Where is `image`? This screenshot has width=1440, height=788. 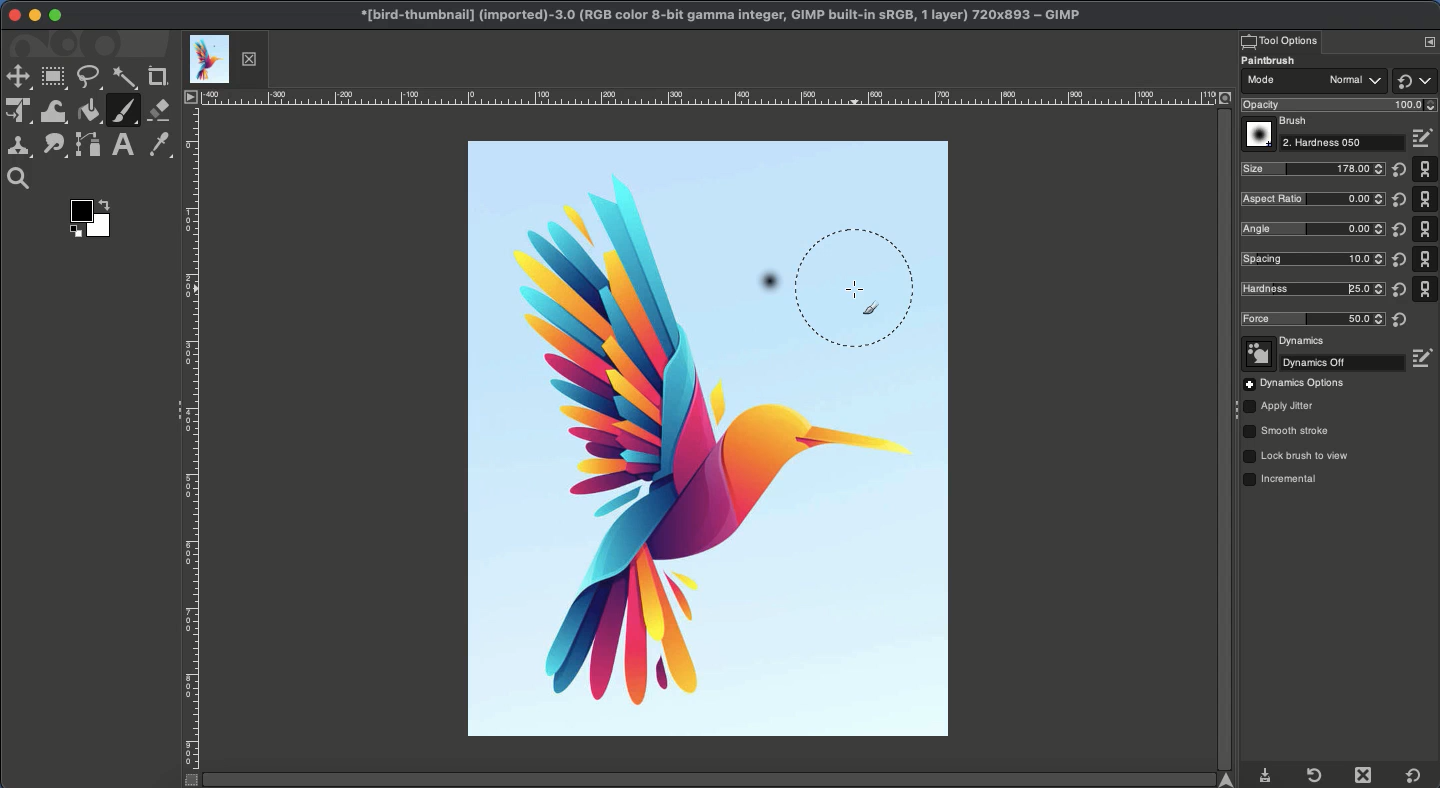 image is located at coordinates (631, 244).